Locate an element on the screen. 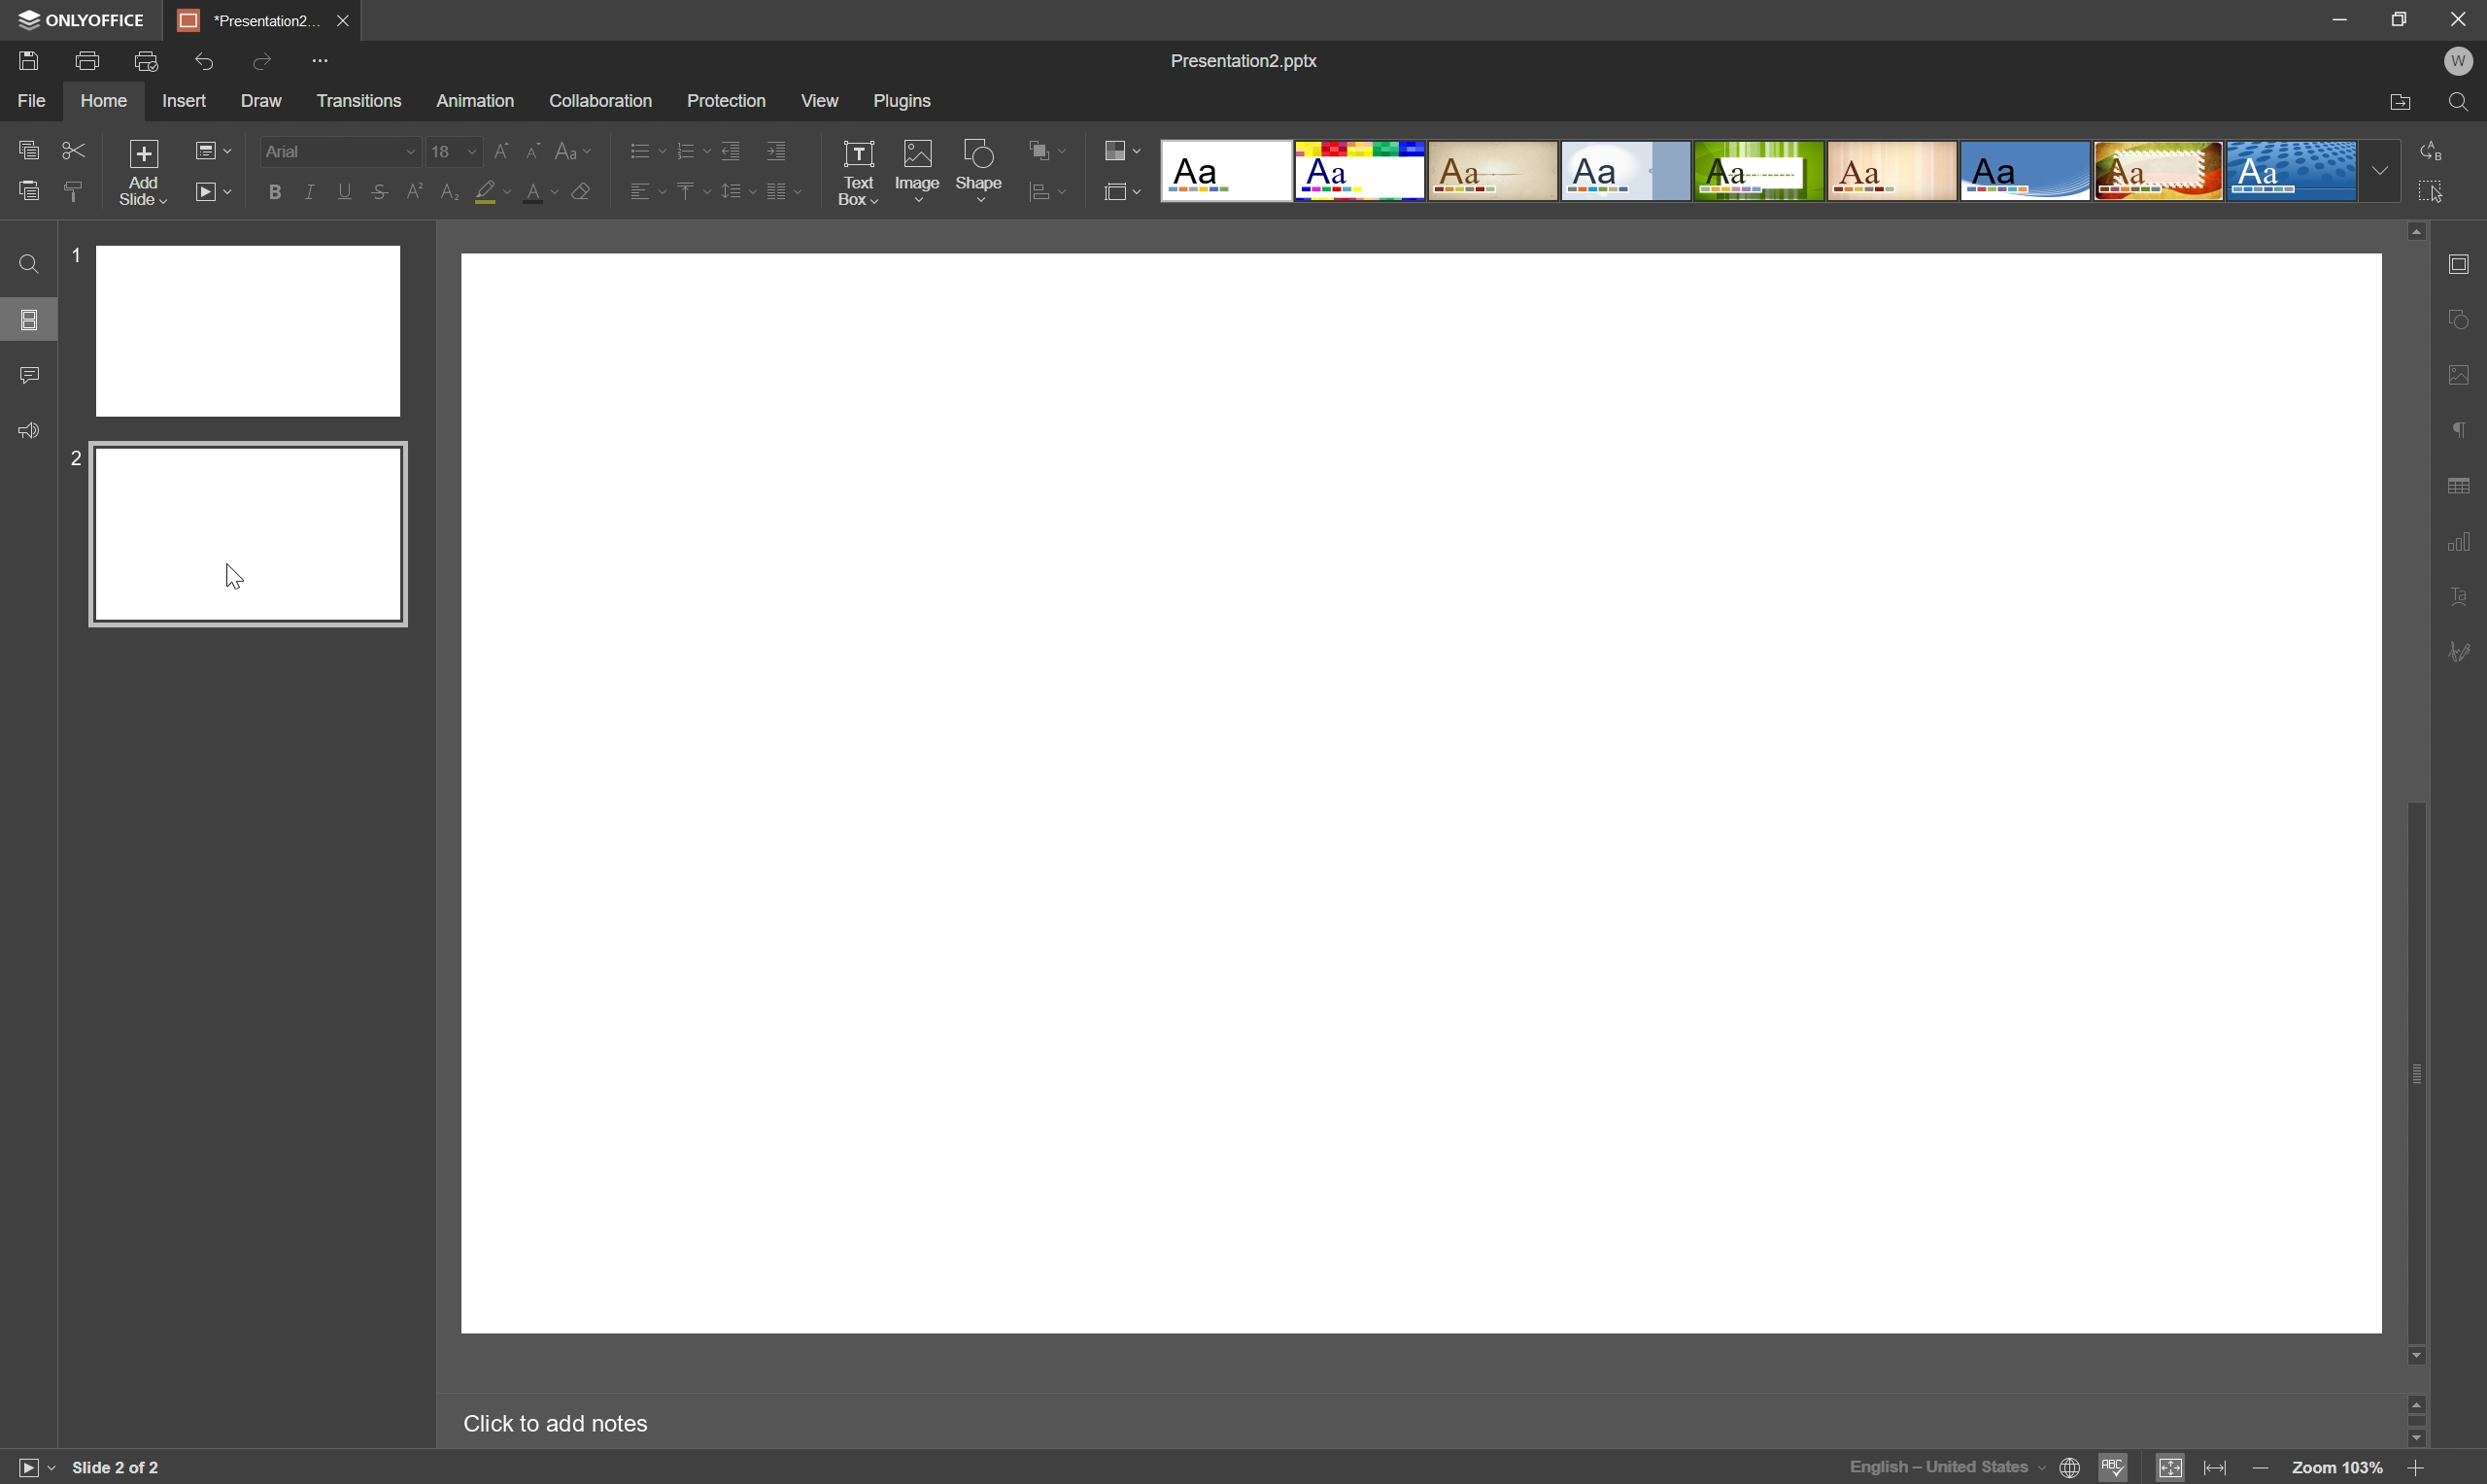 The image size is (2487, 1484). Quick print is located at coordinates (148, 59).